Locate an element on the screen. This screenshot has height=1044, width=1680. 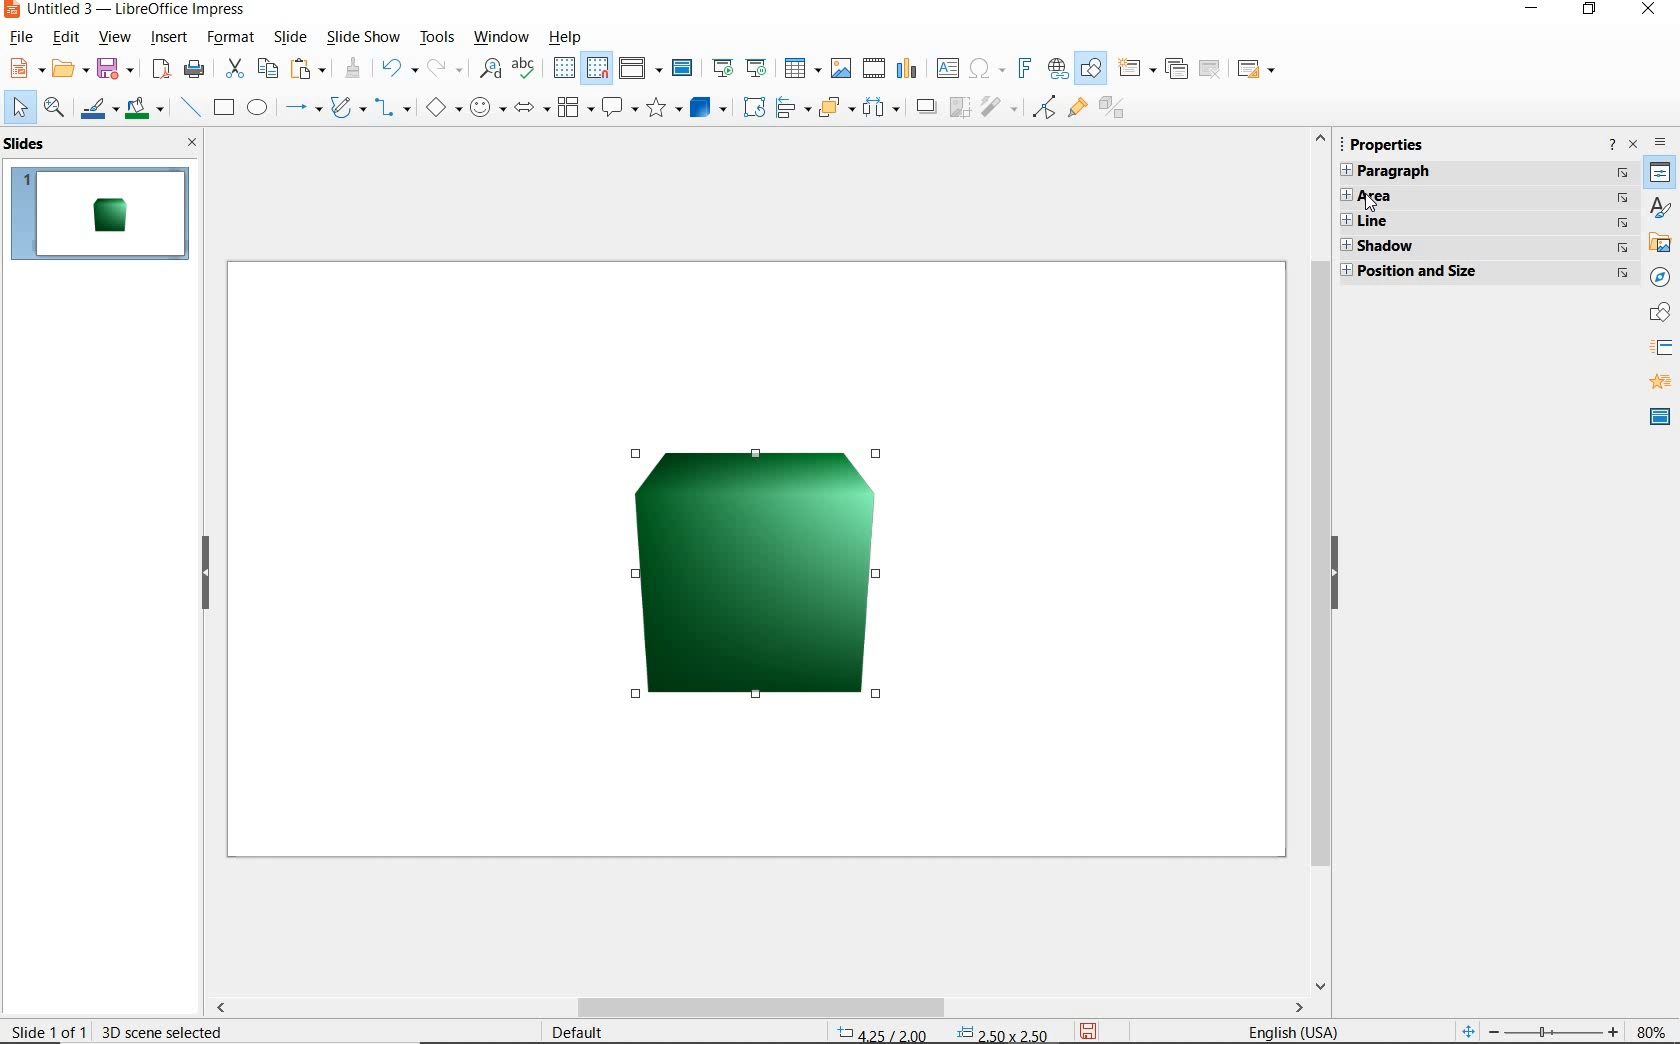
ROTATE is located at coordinates (756, 108).